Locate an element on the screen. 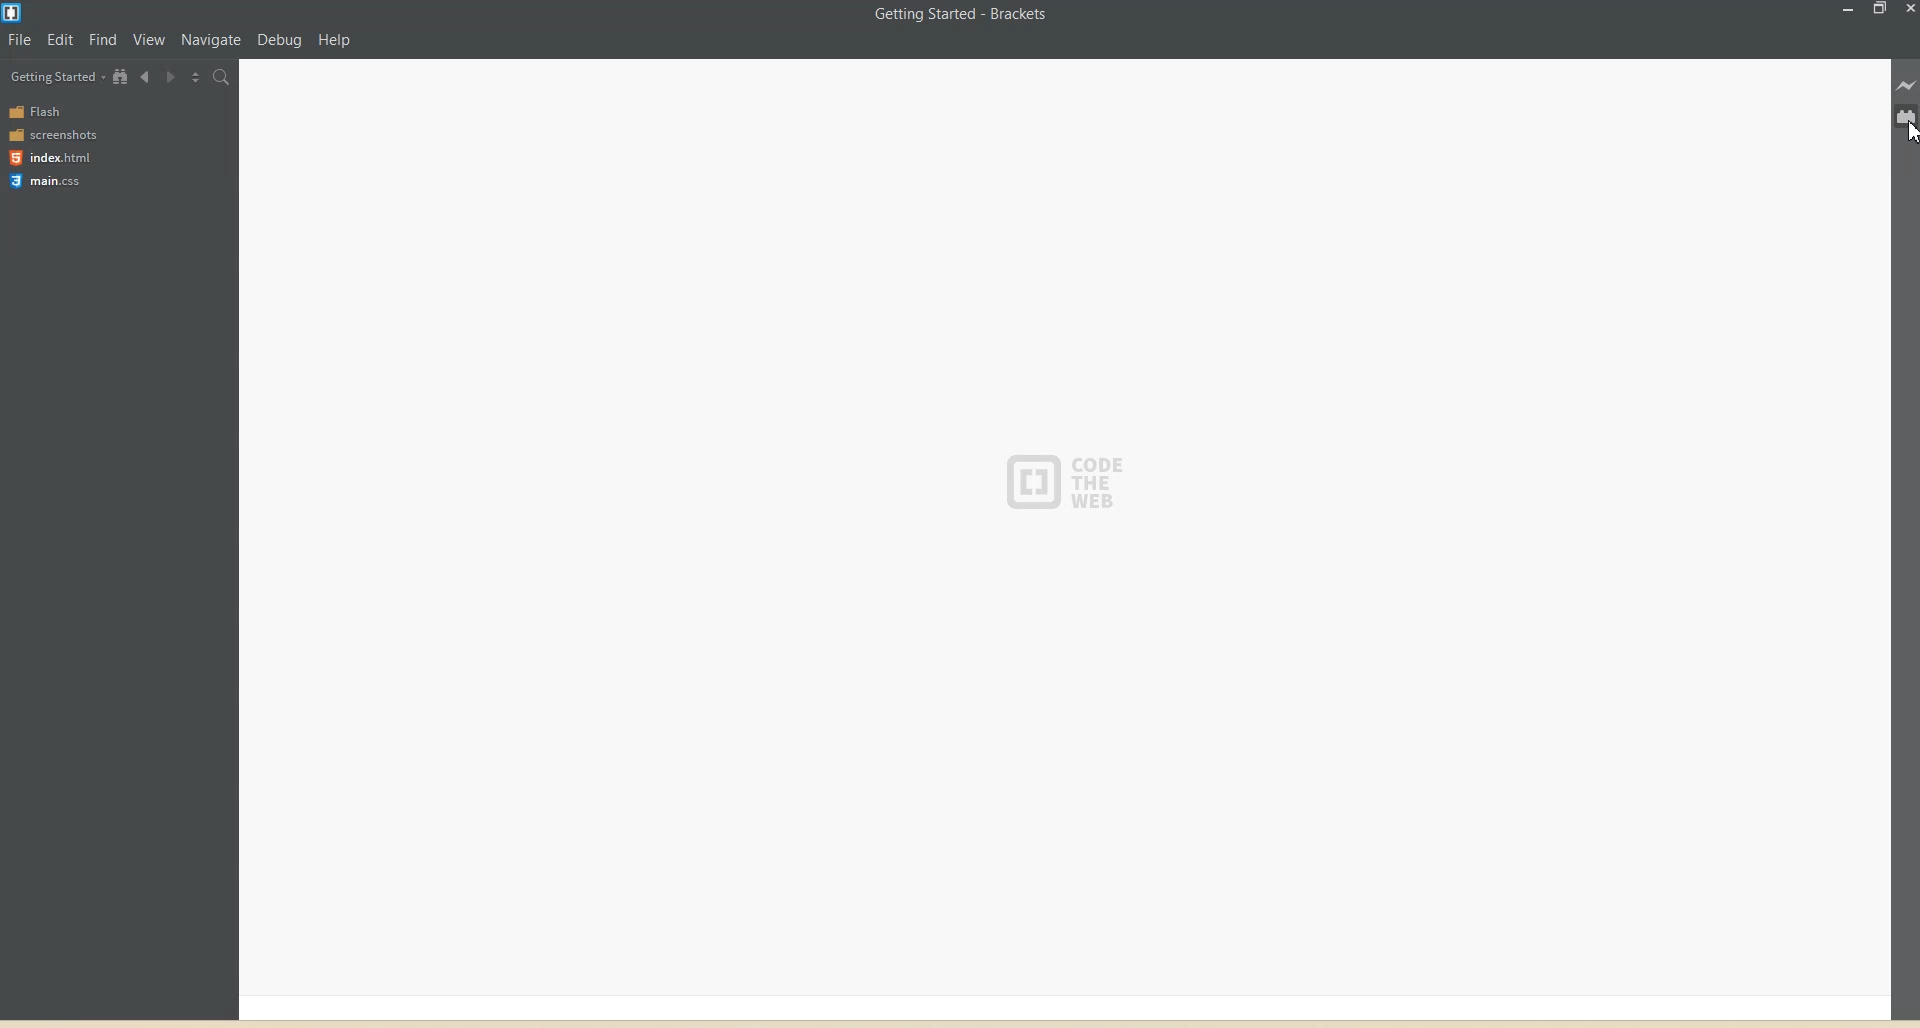 The height and width of the screenshot is (1028, 1920). Flash is located at coordinates (40, 111).